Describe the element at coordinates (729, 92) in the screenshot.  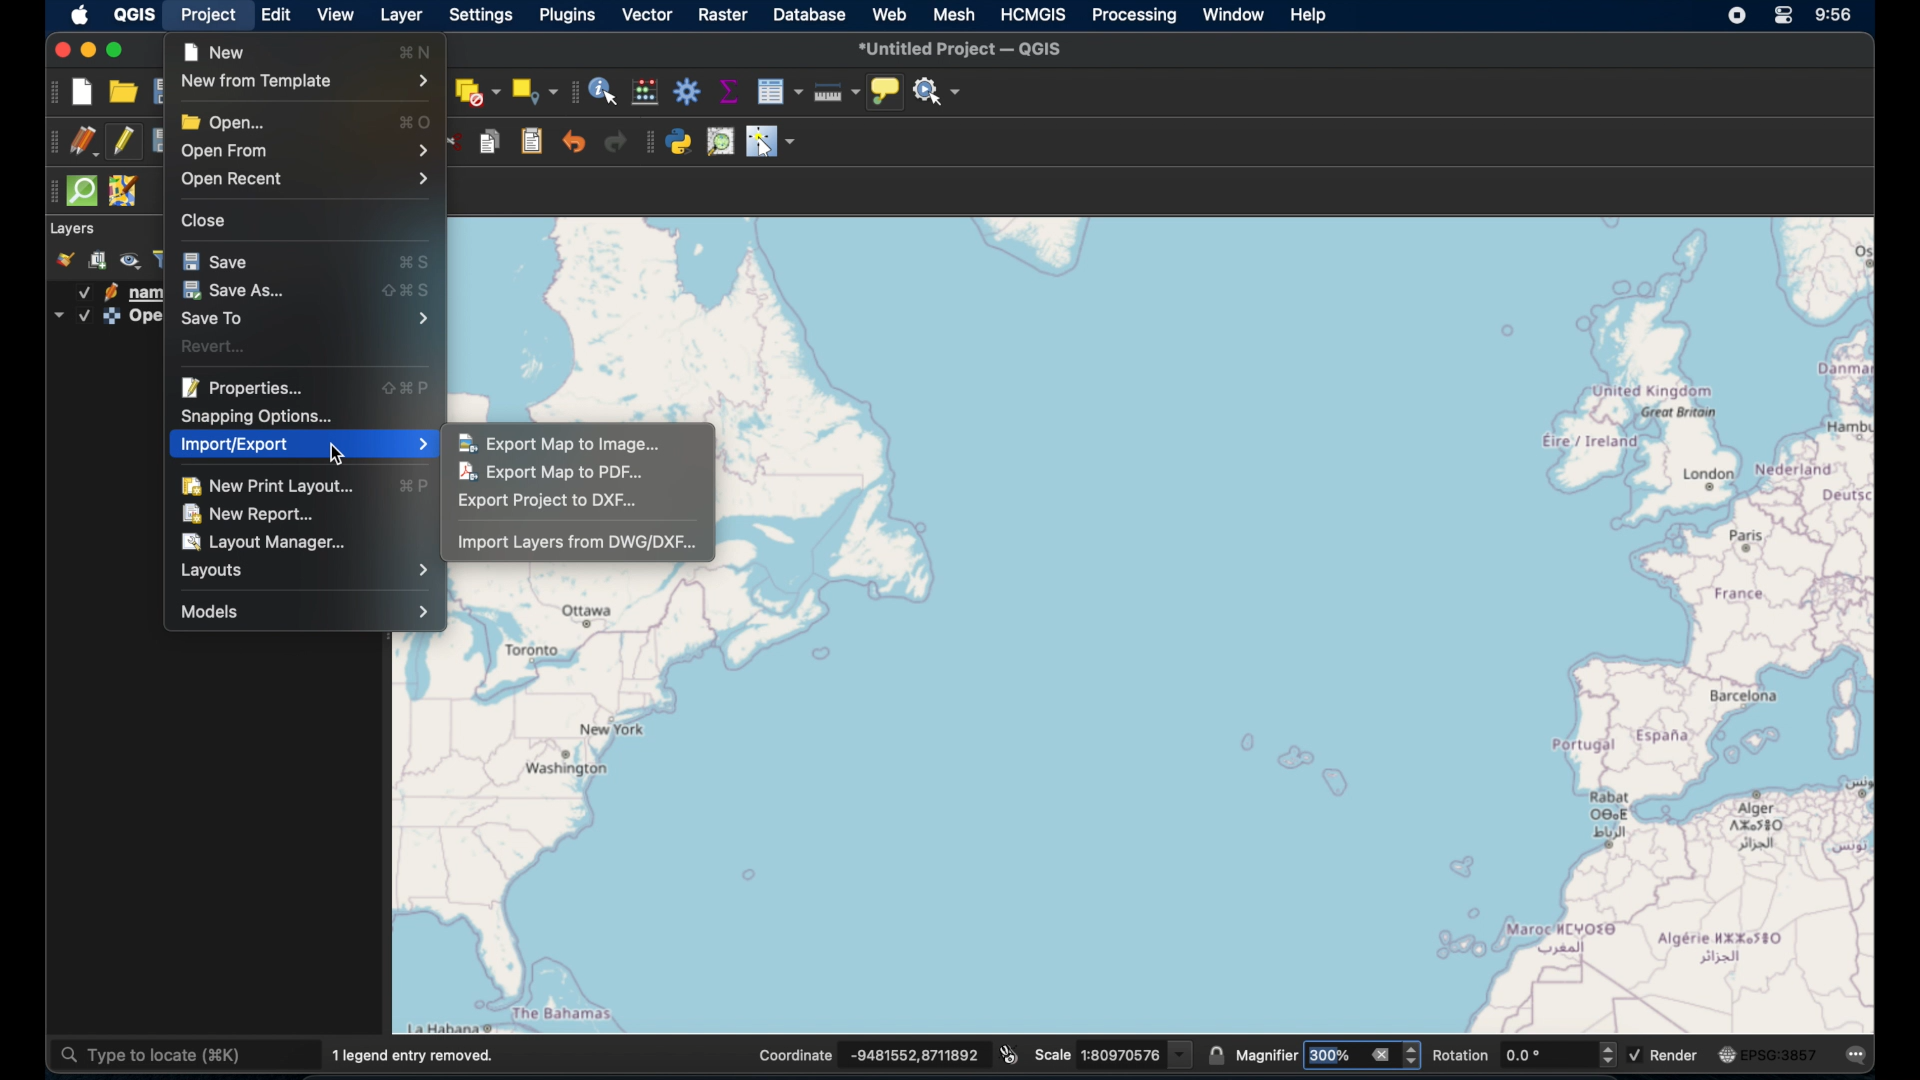
I see `show statistical summary` at that location.